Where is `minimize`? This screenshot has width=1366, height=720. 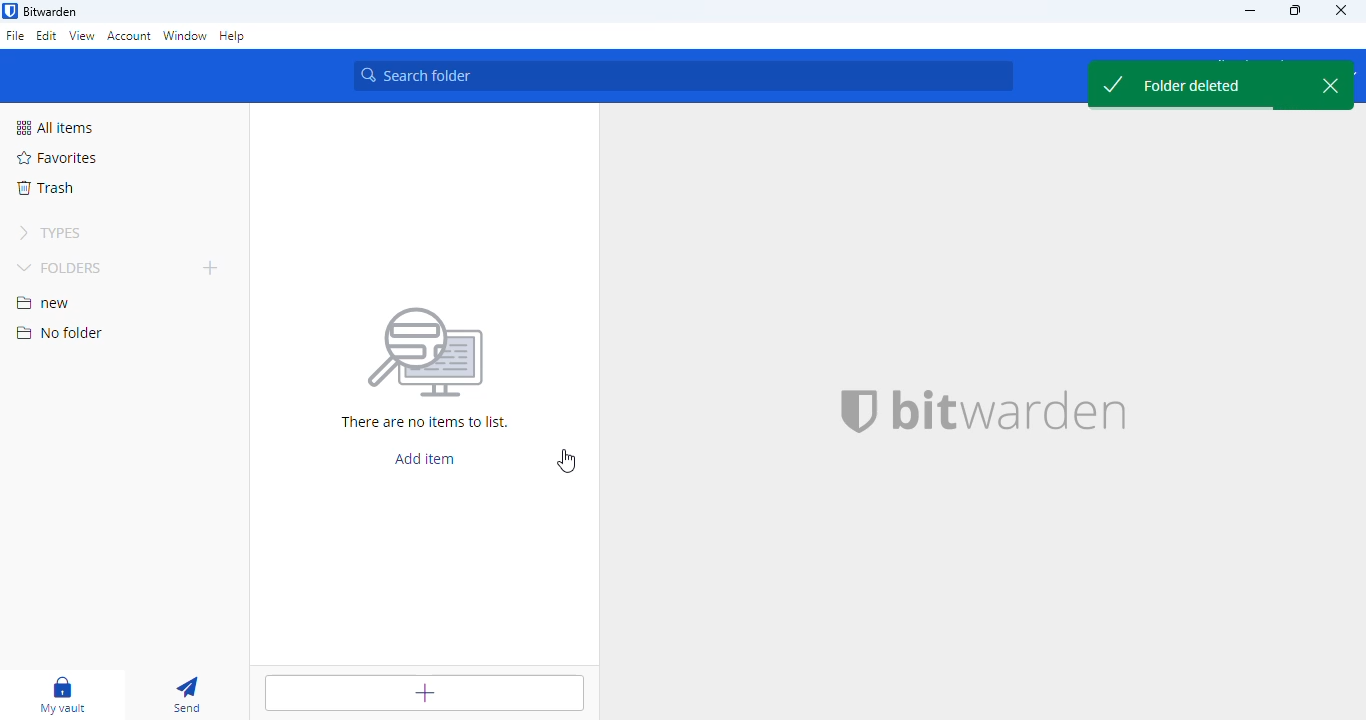 minimize is located at coordinates (1250, 11).